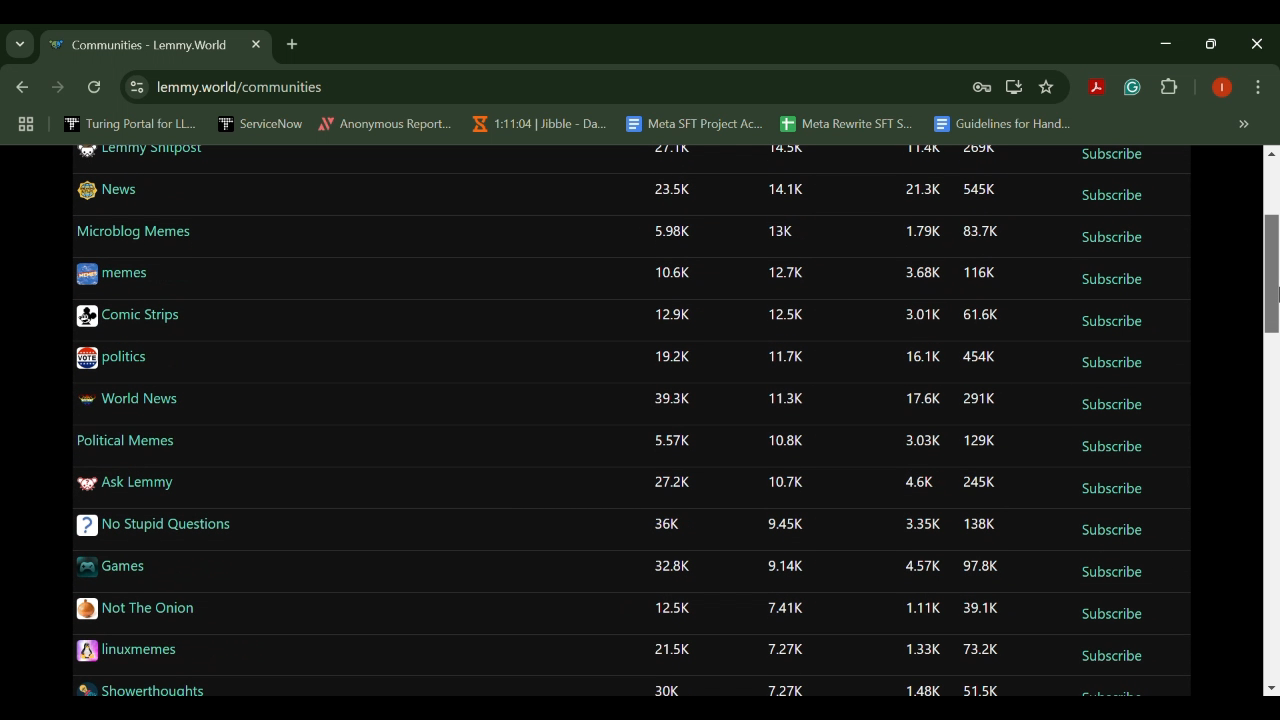 This screenshot has width=1280, height=720. I want to click on Previous Webpage, so click(19, 89).